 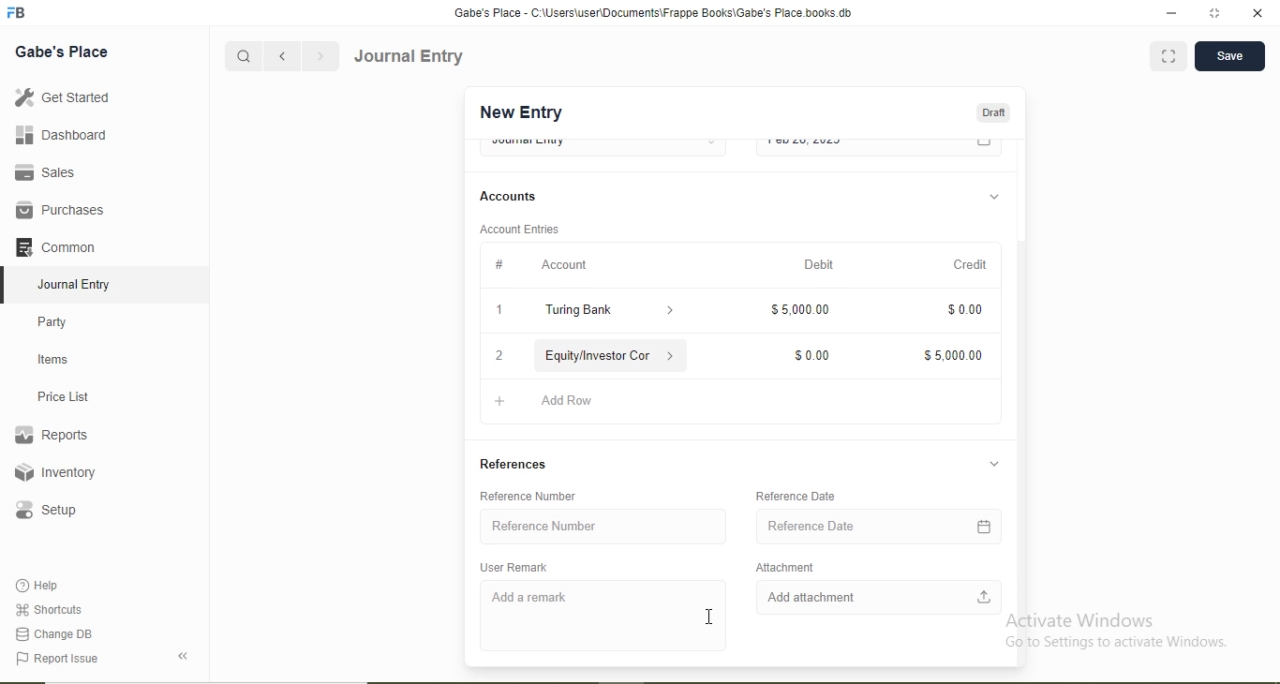 What do you see at coordinates (964, 308) in the screenshot?
I see `$0.00` at bounding box center [964, 308].